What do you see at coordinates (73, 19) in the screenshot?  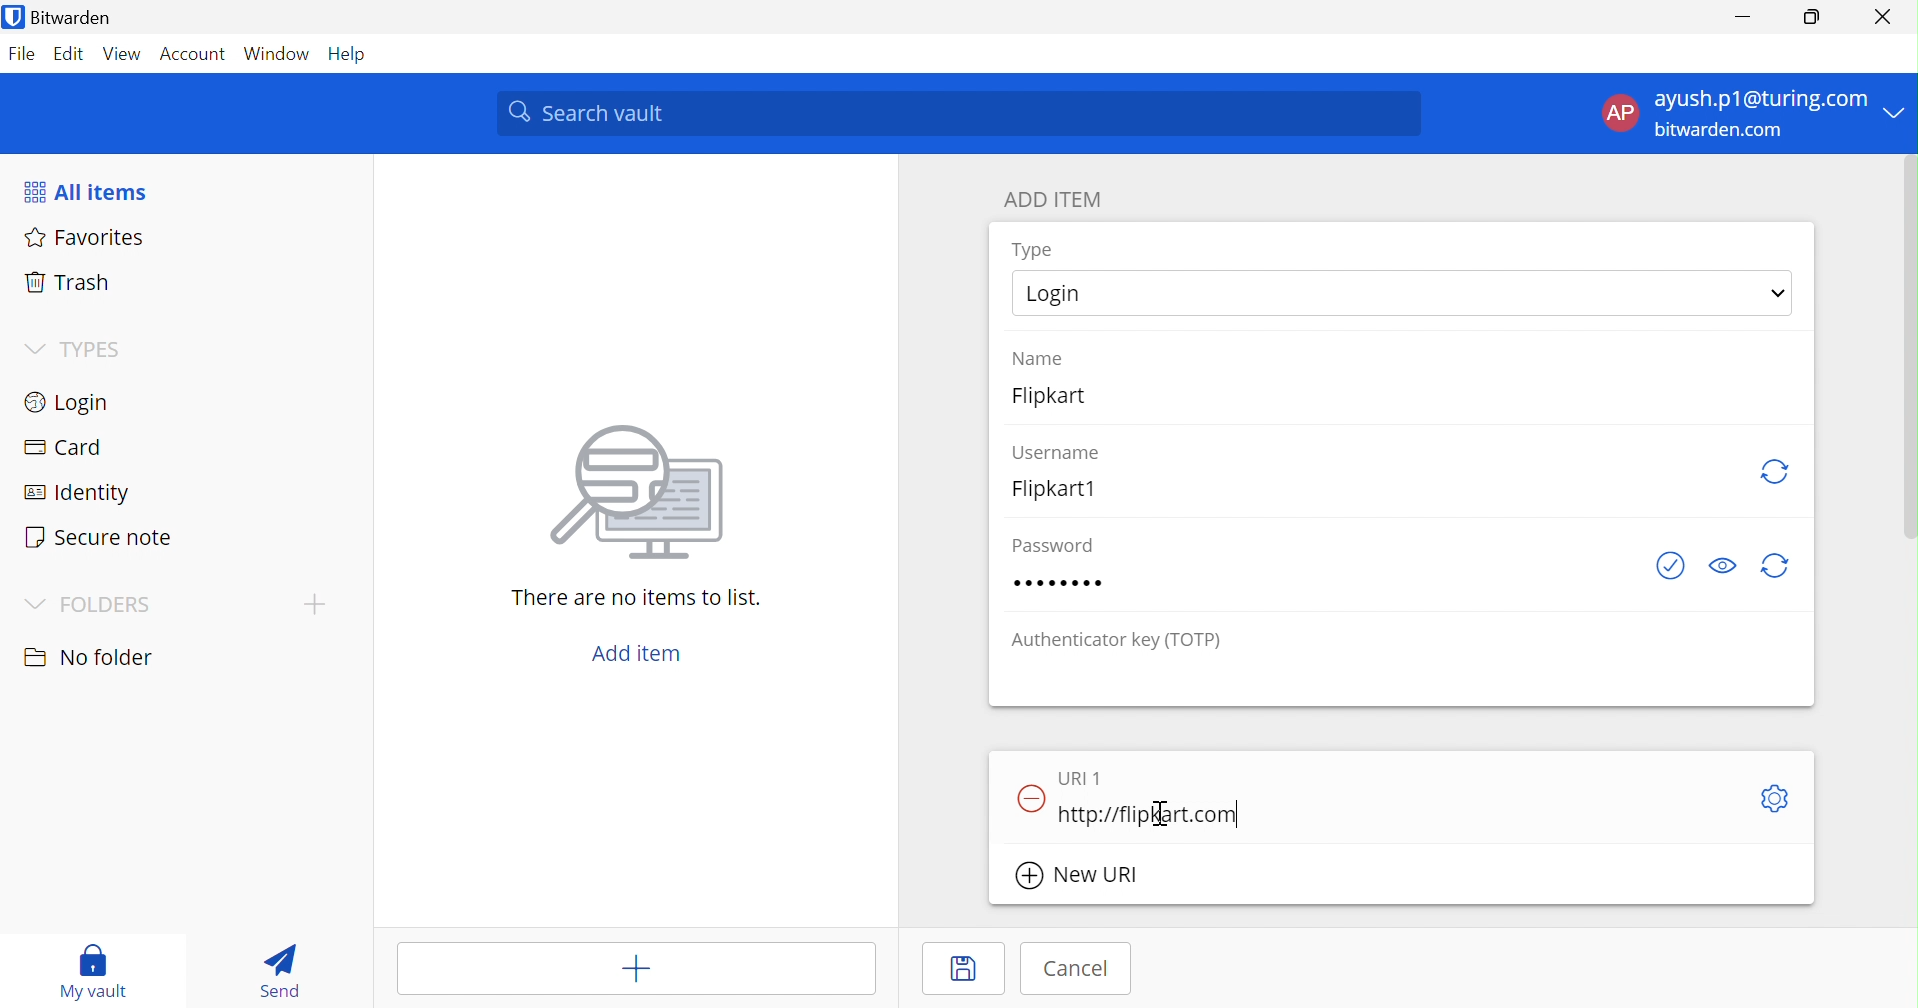 I see `Bitwarden` at bounding box center [73, 19].